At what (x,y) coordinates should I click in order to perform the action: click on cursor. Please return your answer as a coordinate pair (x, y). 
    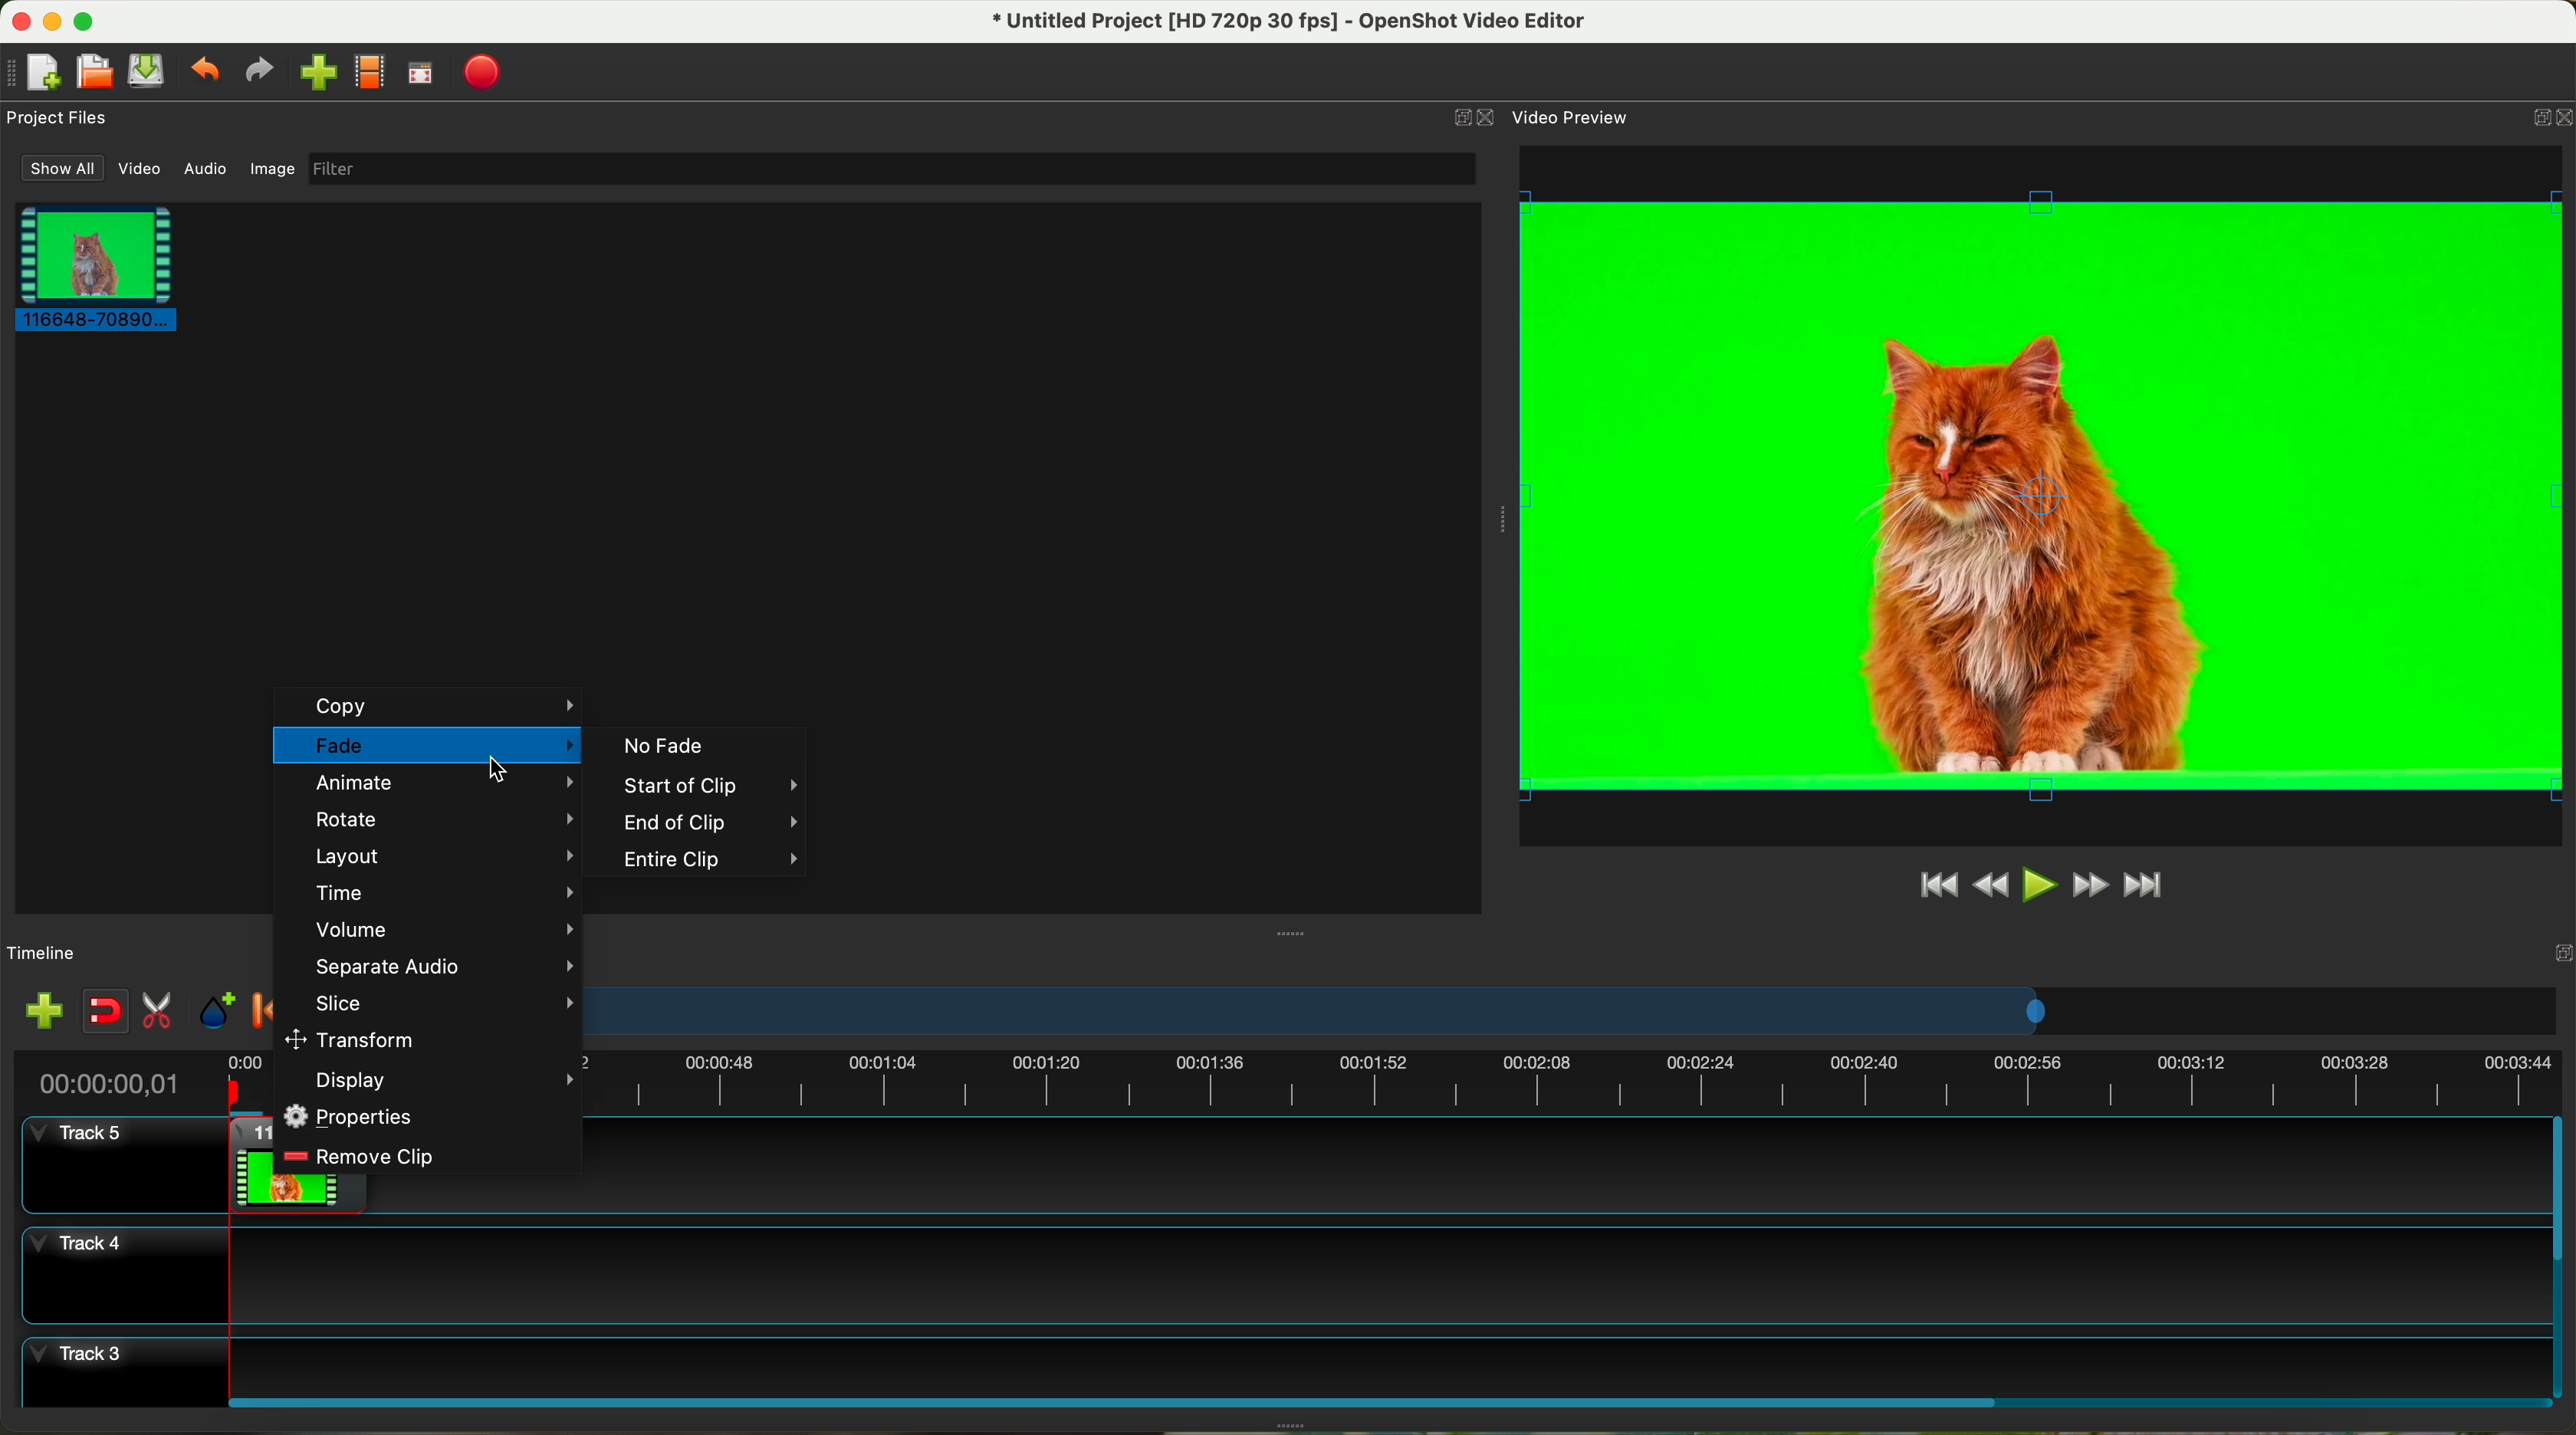
    Looking at the image, I should click on (497, 775).